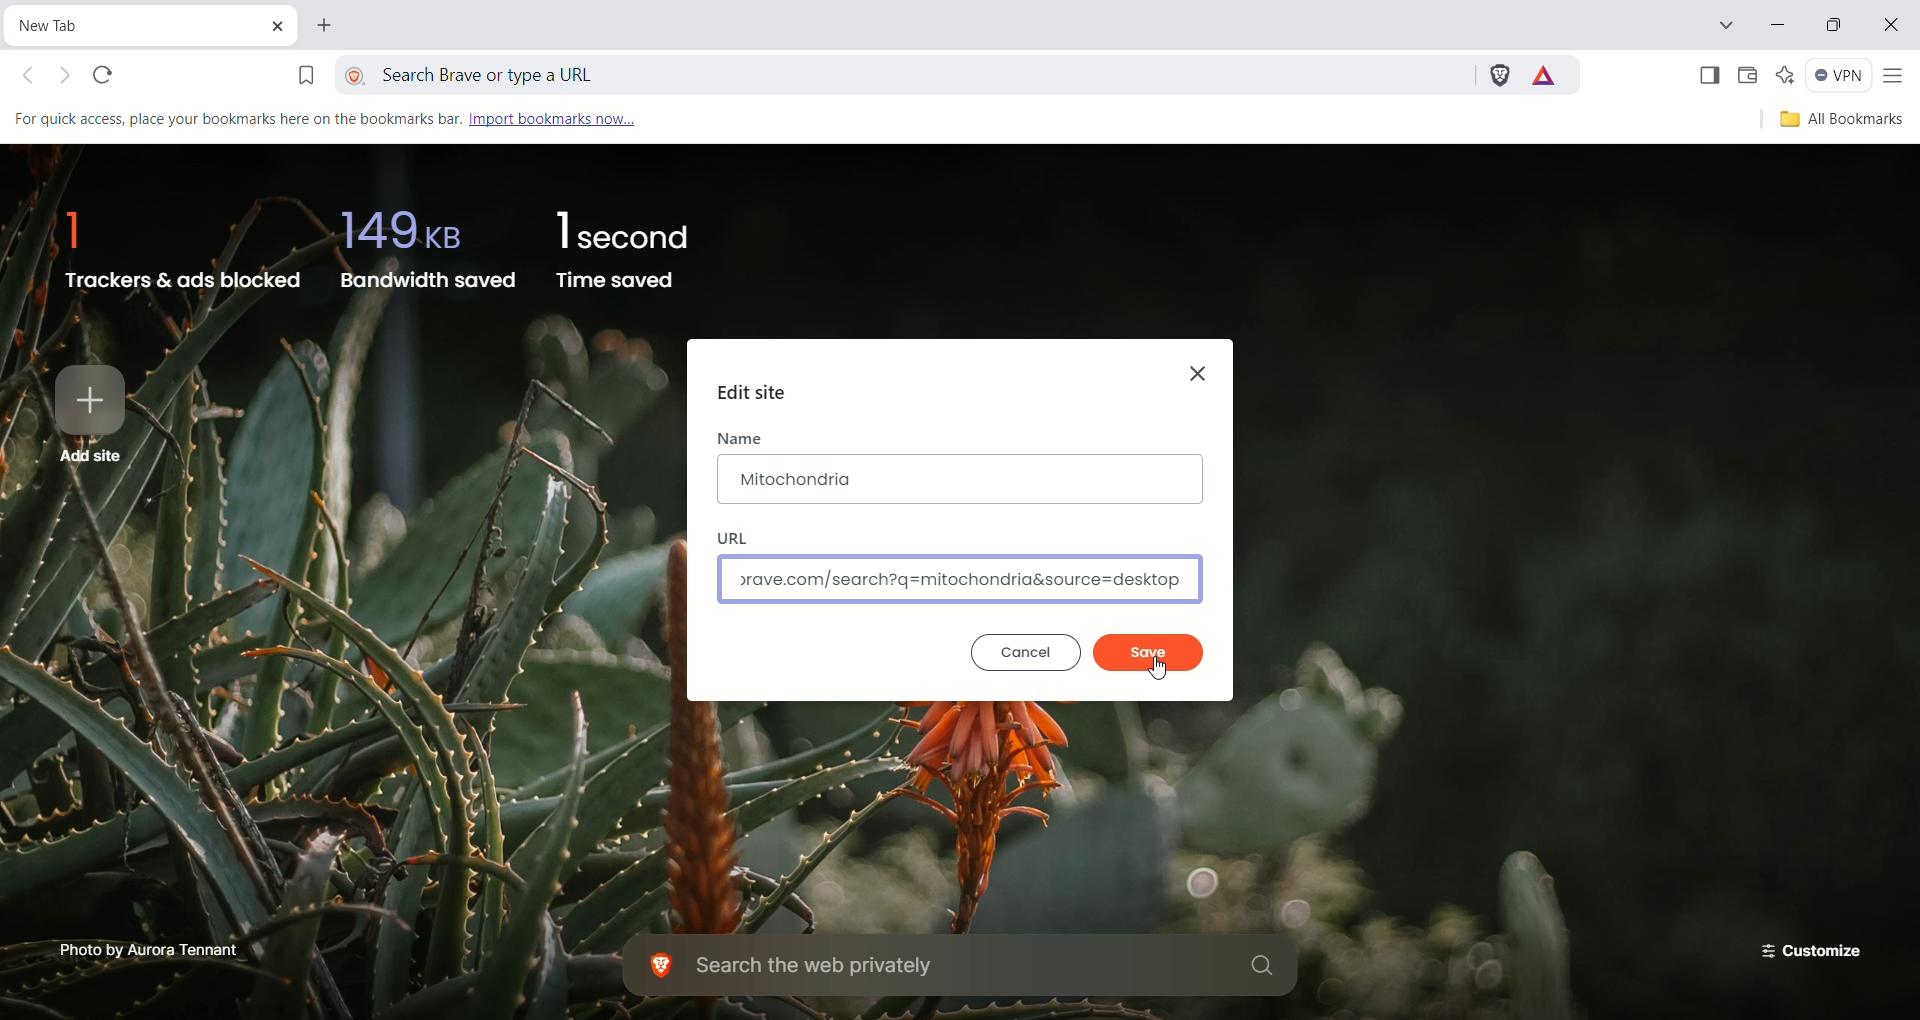  Describe the element at coordinates (1897, 77) in the screenshot. I see `customize and control brave` at that location.